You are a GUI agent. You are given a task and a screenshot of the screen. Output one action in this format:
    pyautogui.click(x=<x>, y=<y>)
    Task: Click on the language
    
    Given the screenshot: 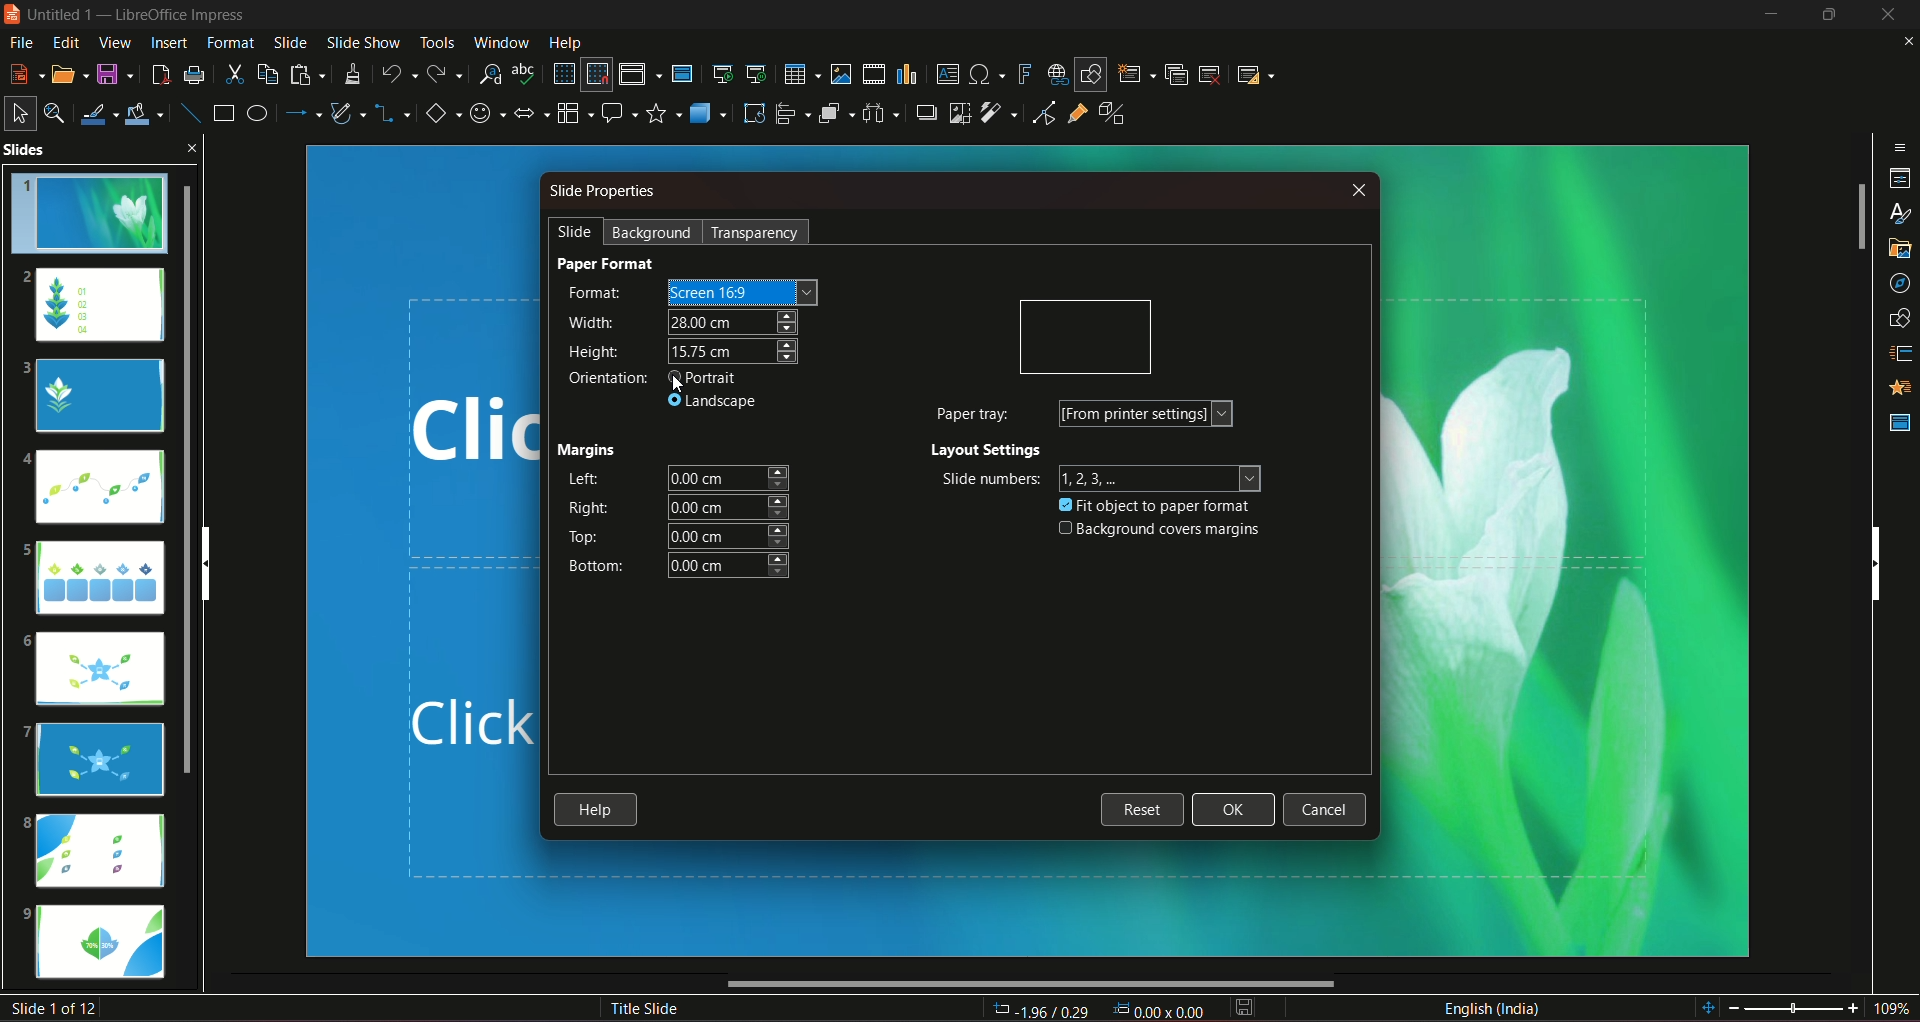 What is the action you would take?
    pyautogui.click(x=1492, y=1007)
    